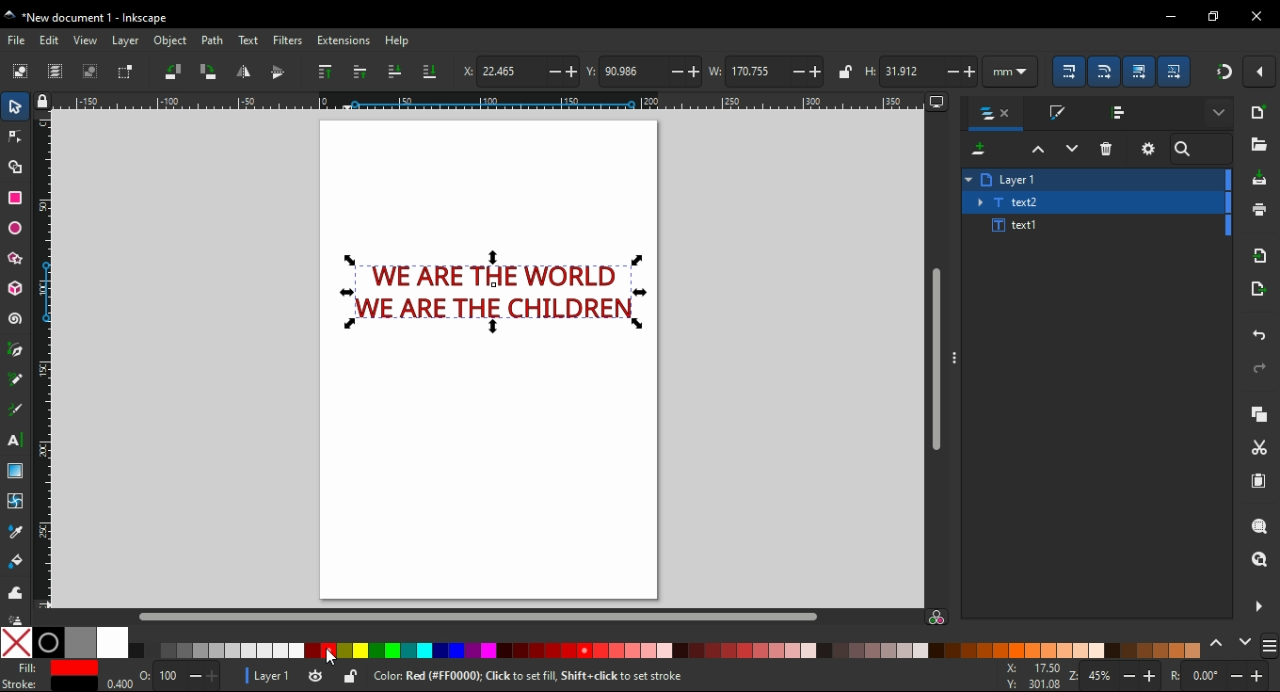 This screenshot has height=692, width=1280. Describe the element at coordinates (93, 73) in the screenshot. I see `deselect` at that location.